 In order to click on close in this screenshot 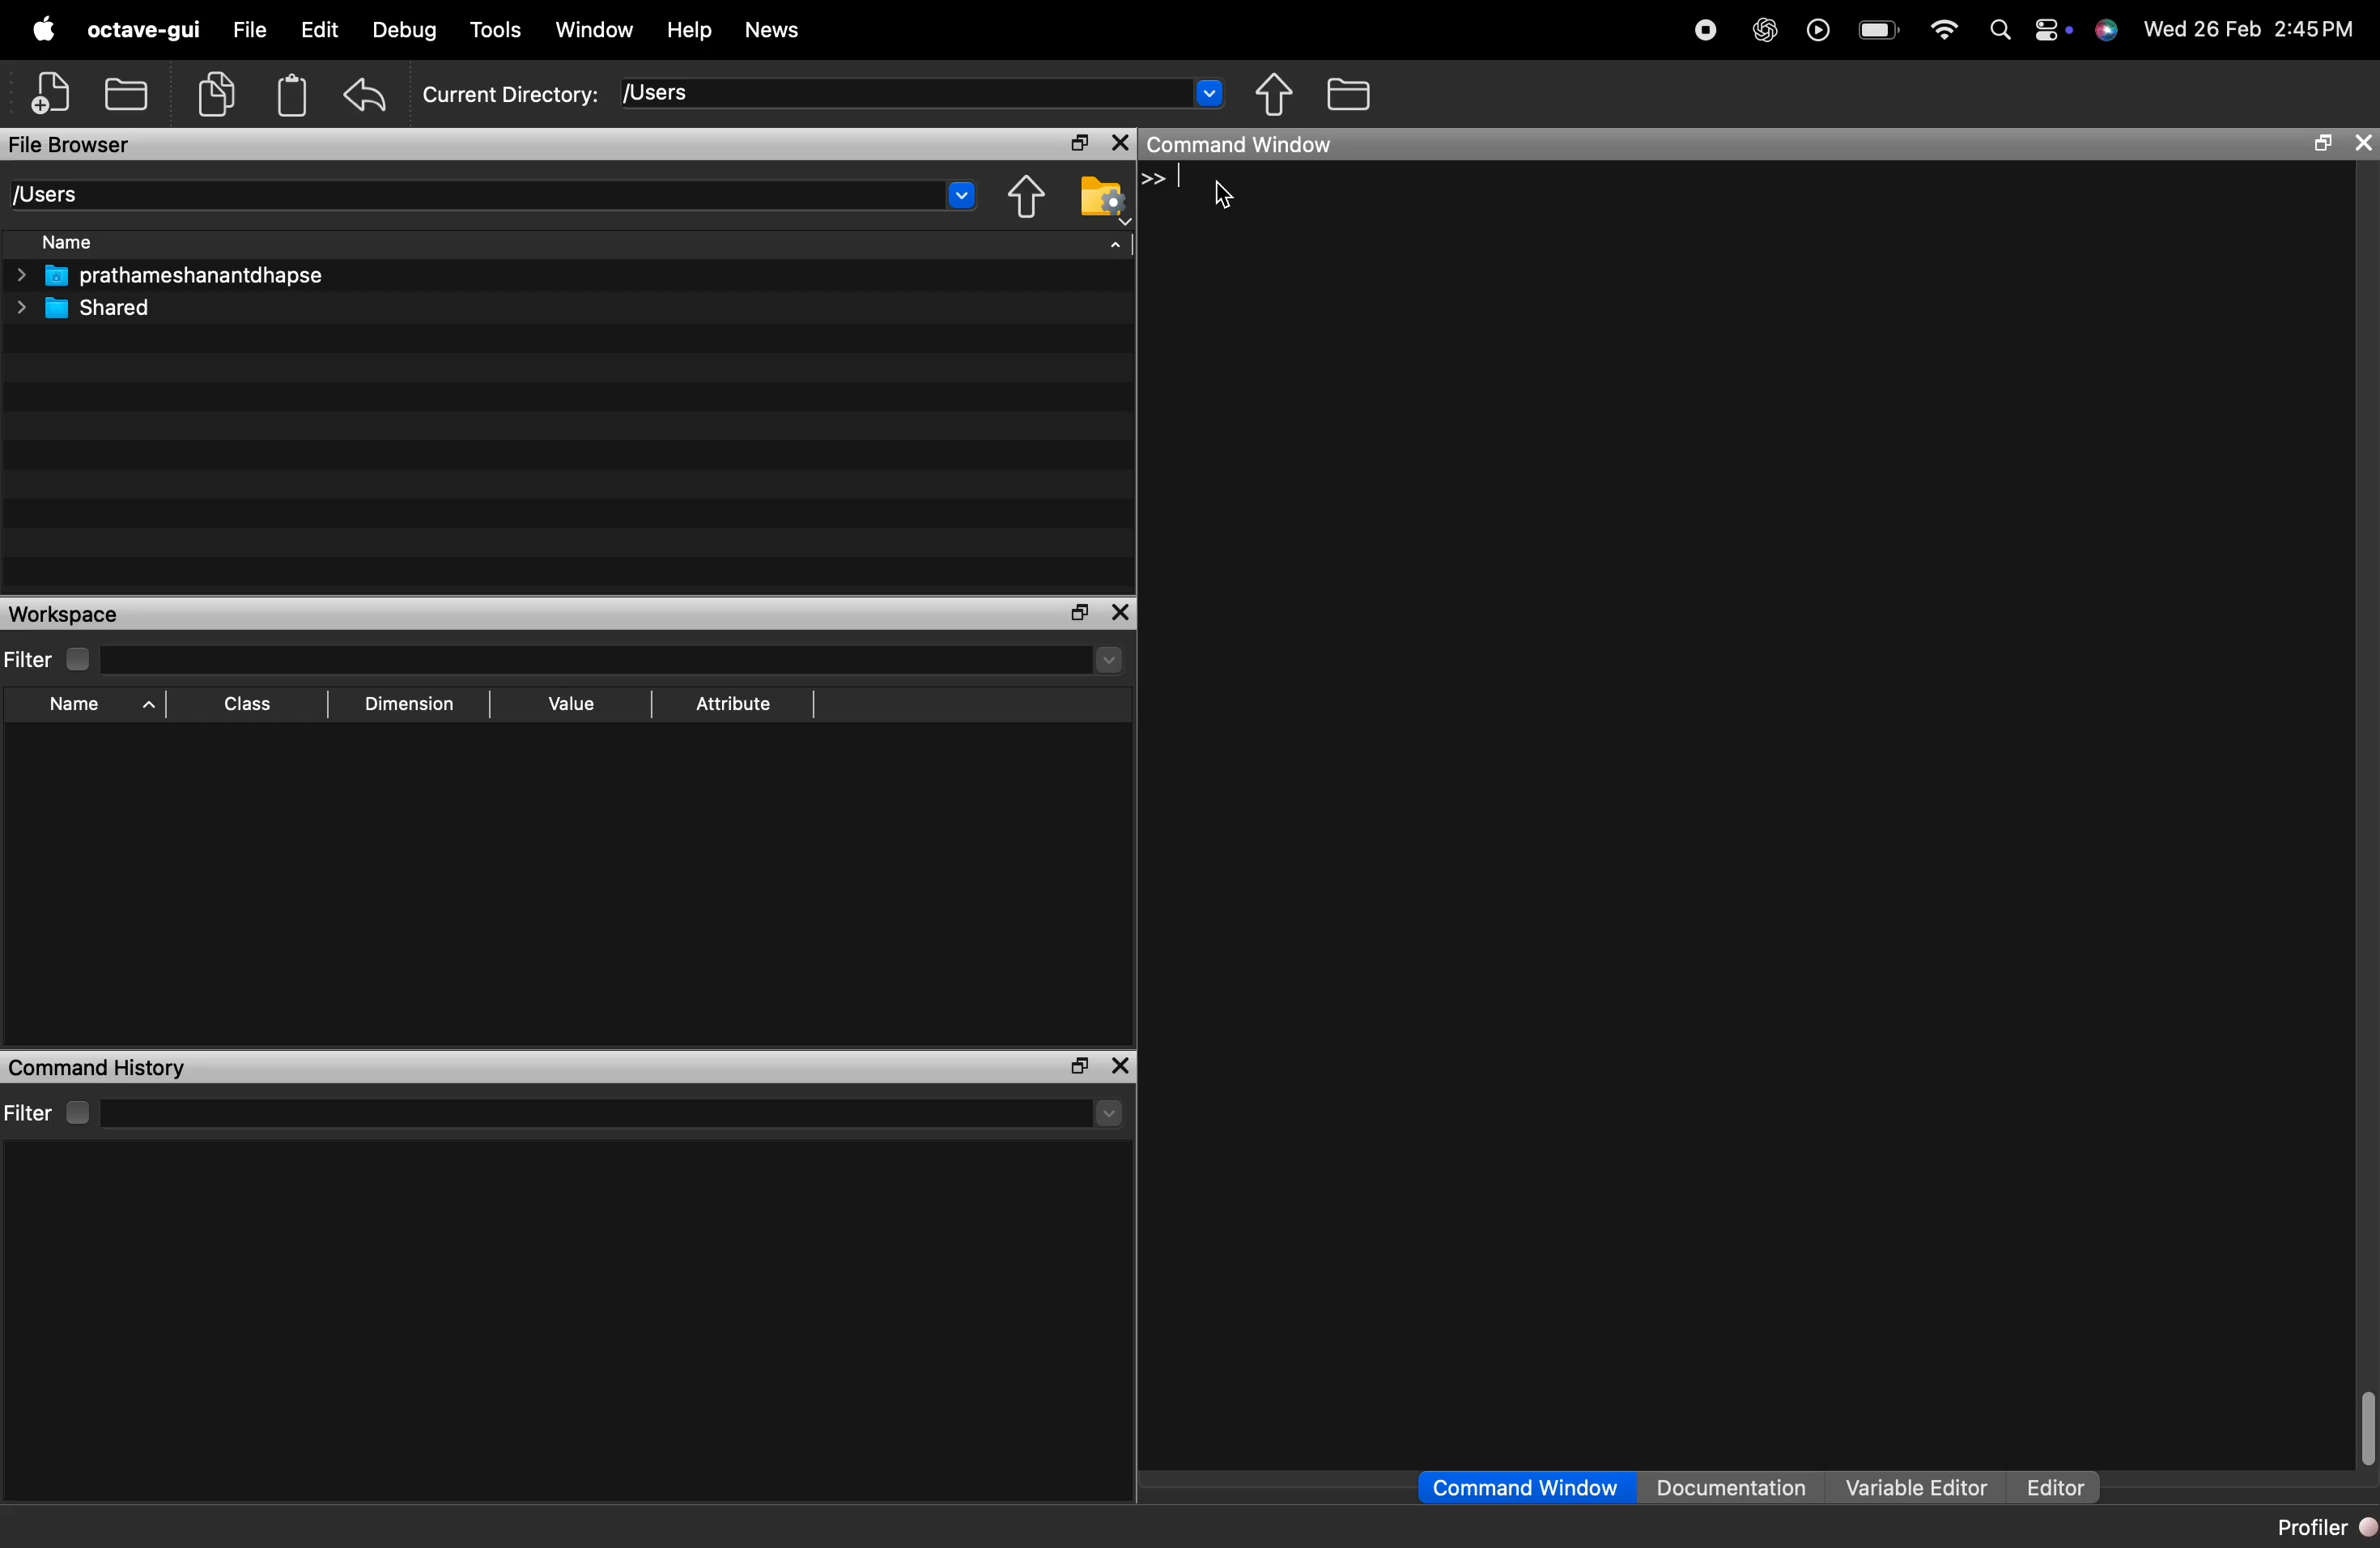, I will do `click(1124, 1063)`.